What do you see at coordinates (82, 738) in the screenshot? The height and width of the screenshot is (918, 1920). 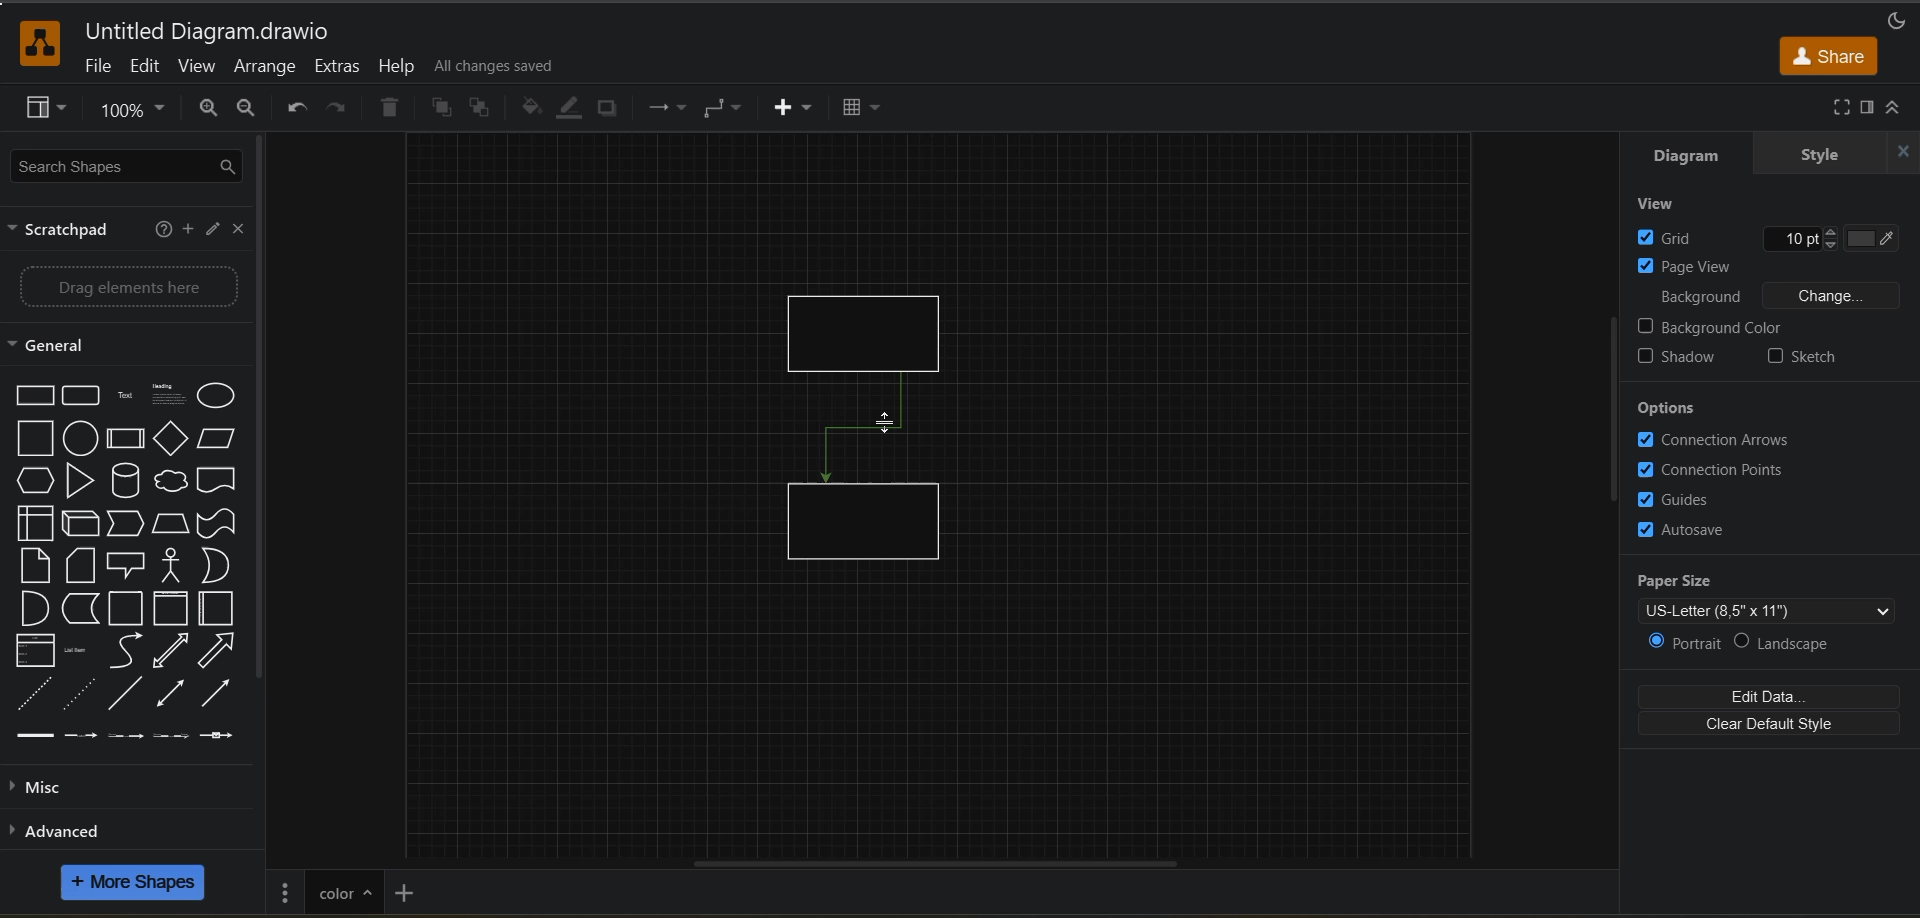 I see `Connector with label` at bounding box center [82, 738].